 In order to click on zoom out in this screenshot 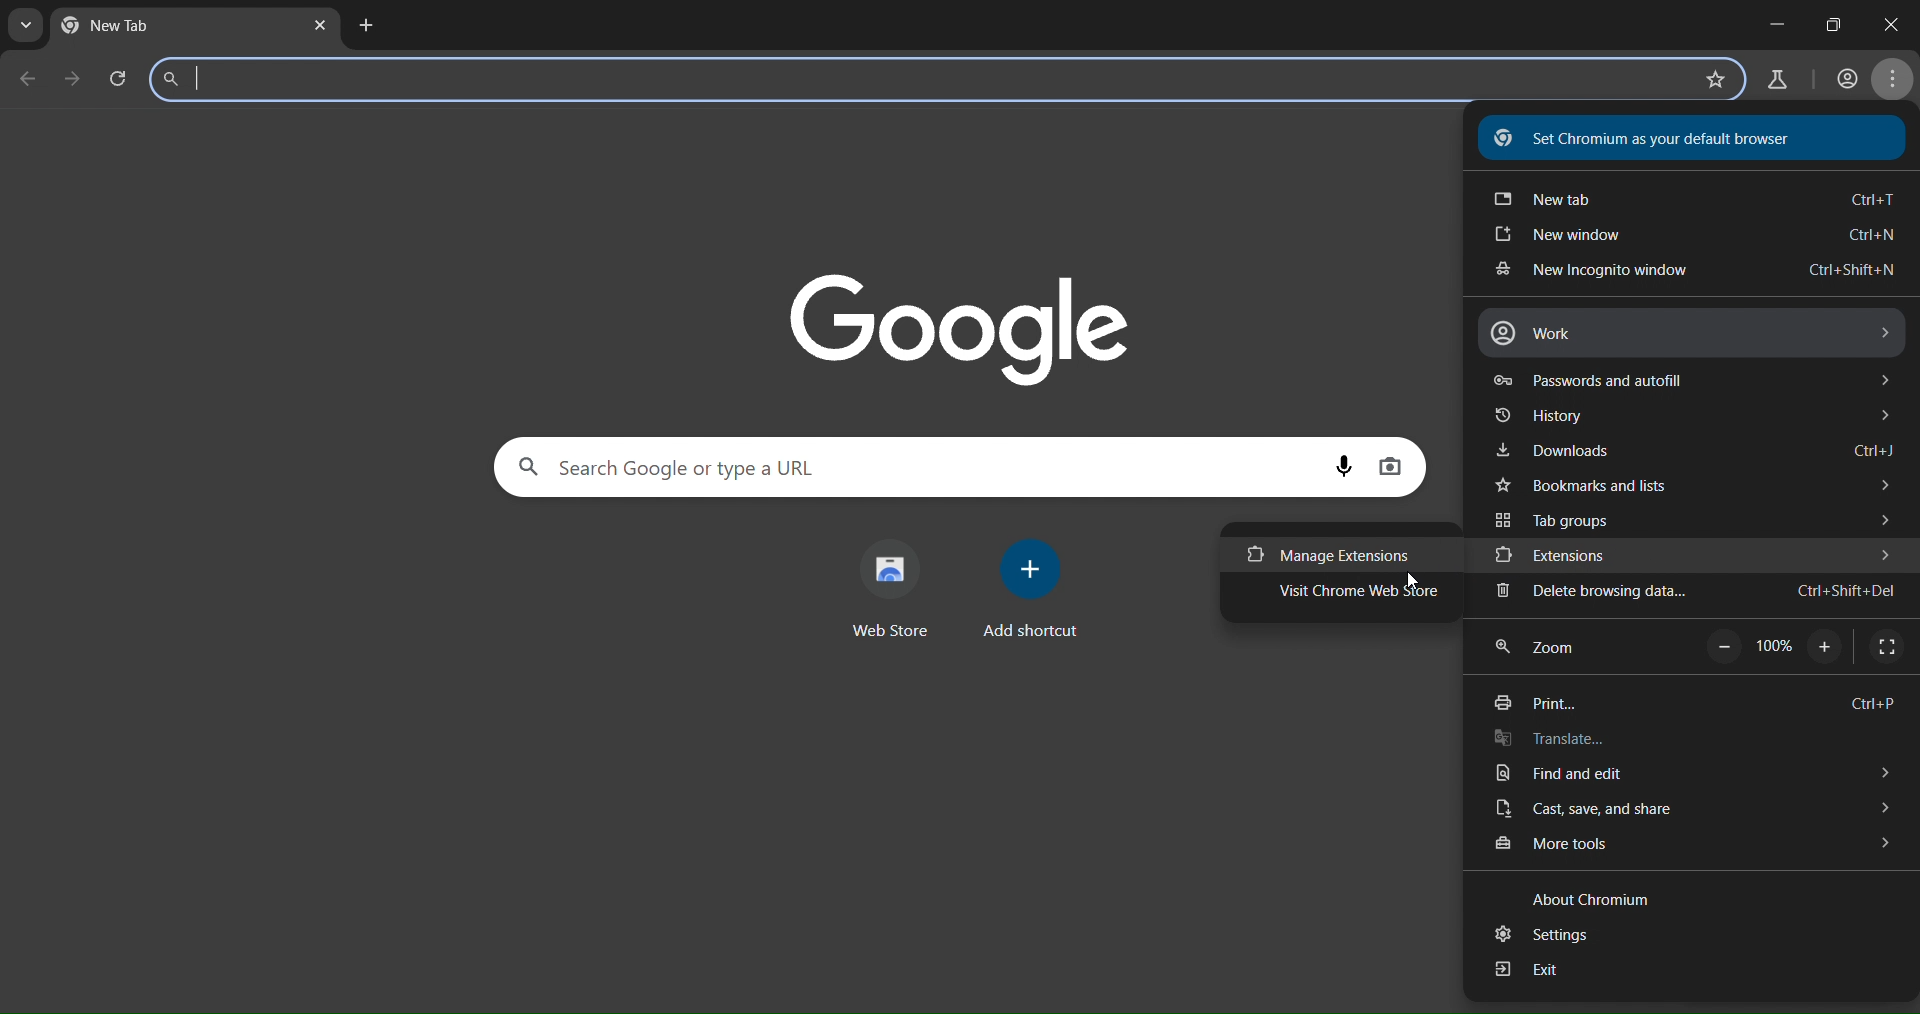, I will do `click(1722, 648)`.